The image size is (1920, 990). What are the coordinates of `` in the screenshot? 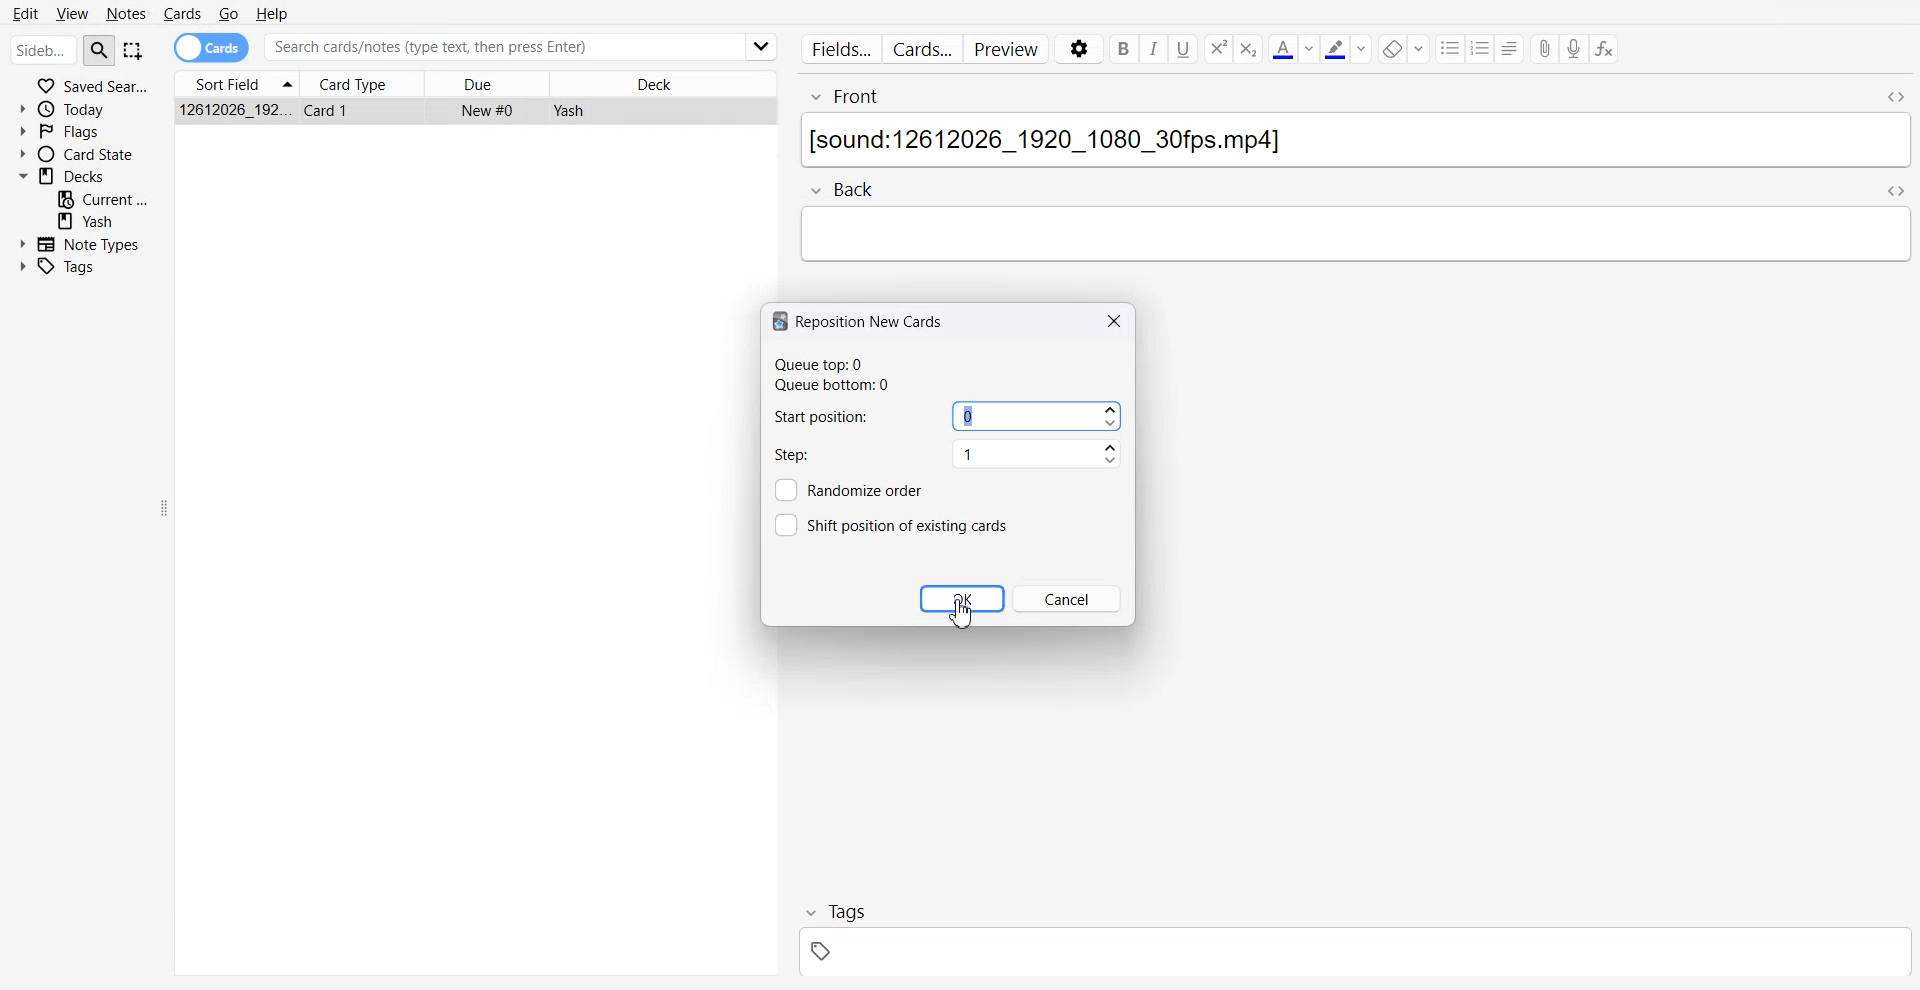 It's located at (758, 46).